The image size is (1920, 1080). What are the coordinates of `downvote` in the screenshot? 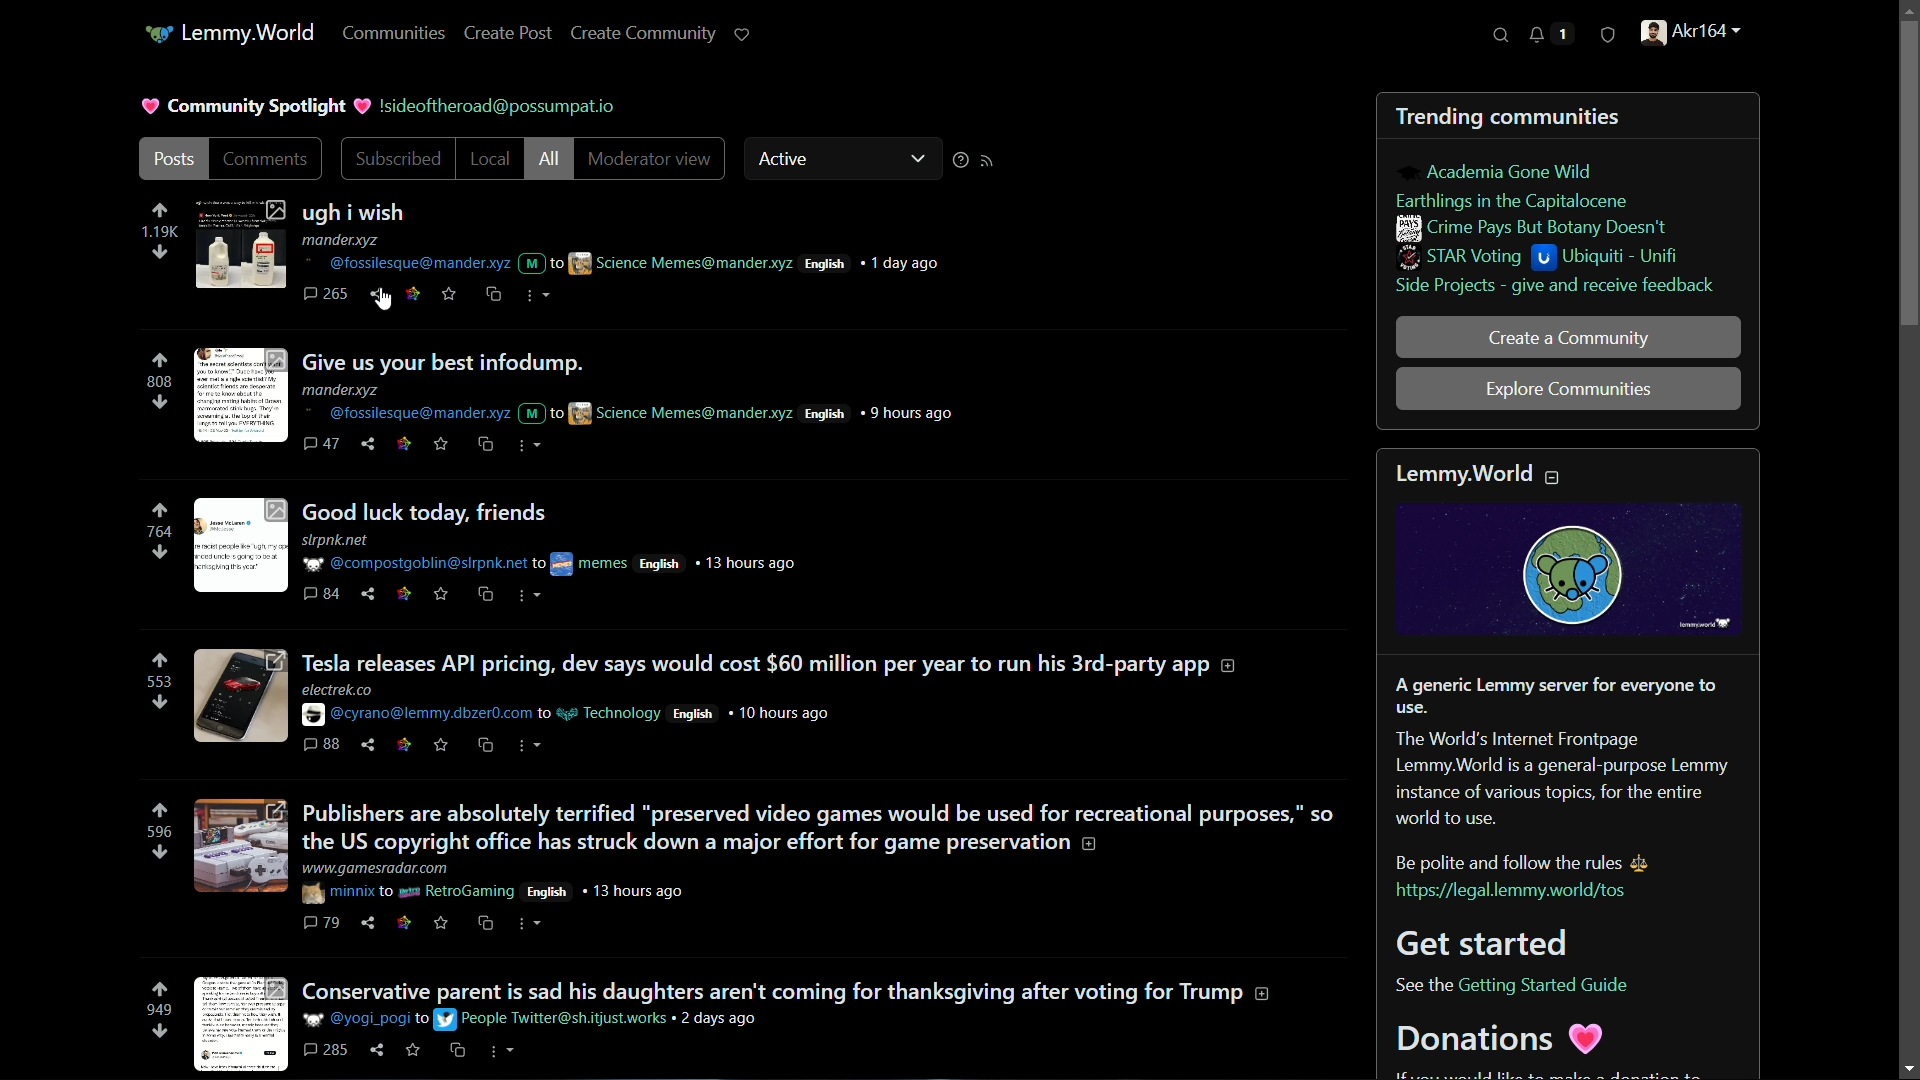 It's located at (159, 1032).